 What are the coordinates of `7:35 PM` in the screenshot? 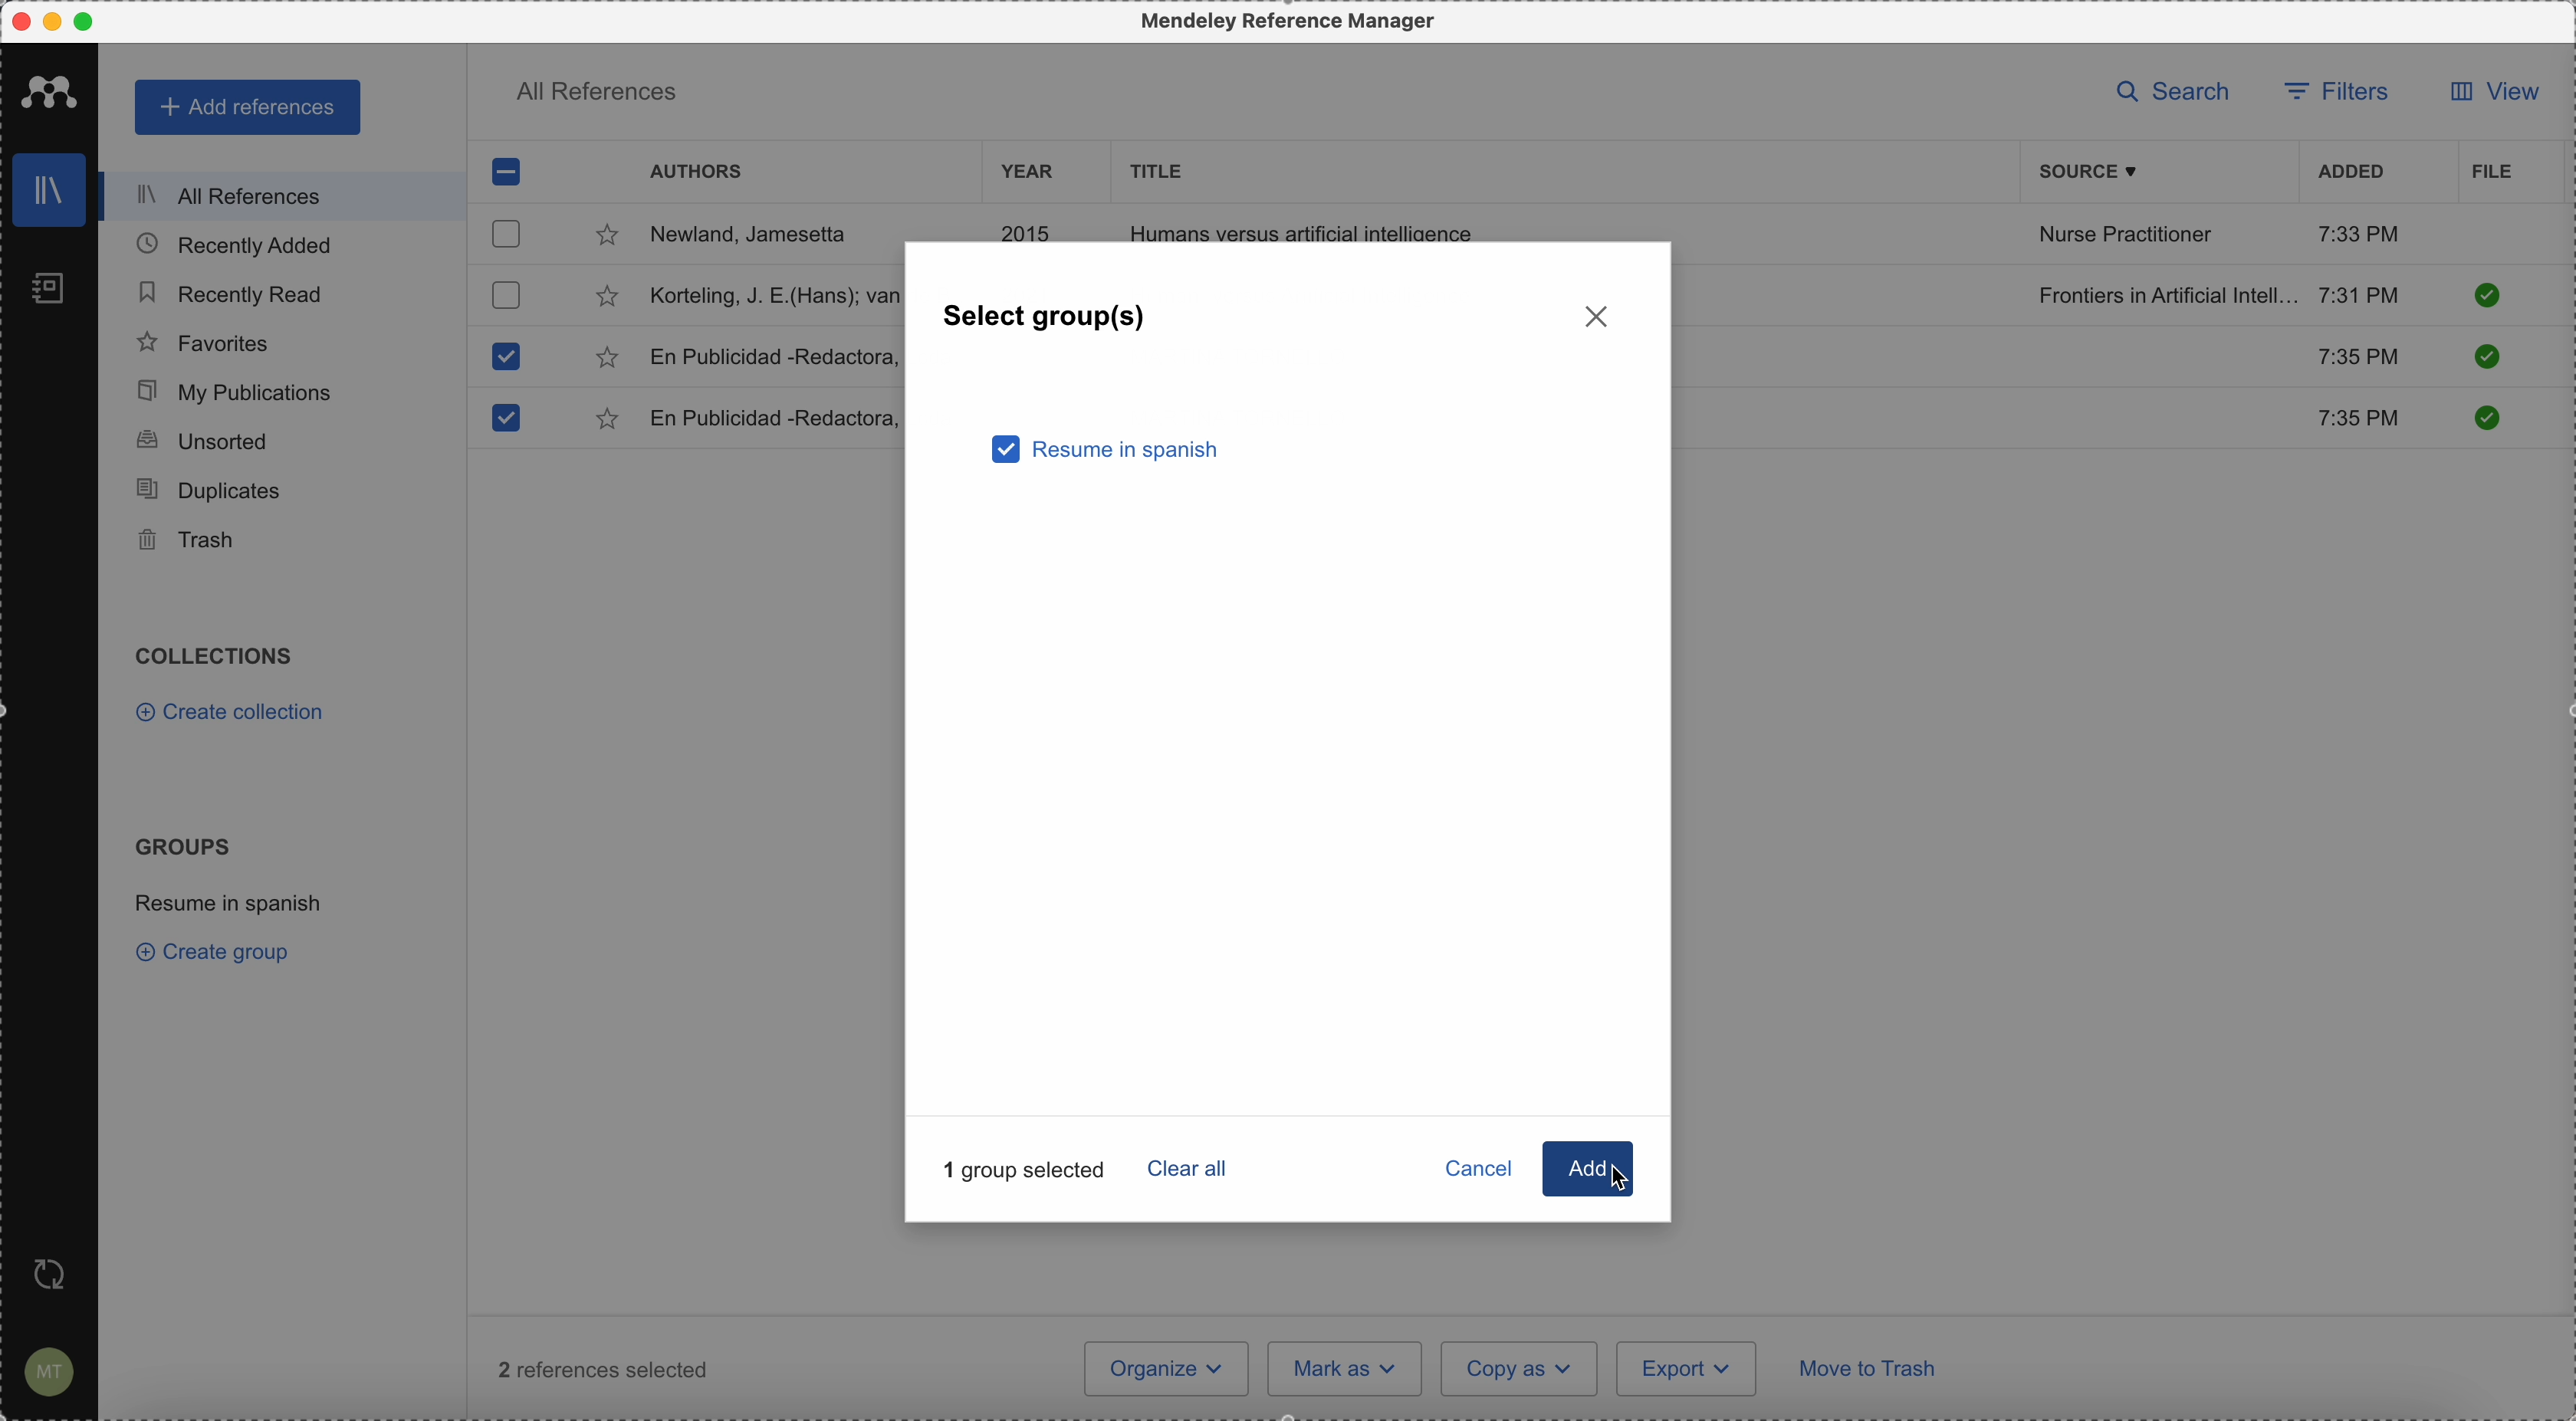 It's located at (2362, 420).